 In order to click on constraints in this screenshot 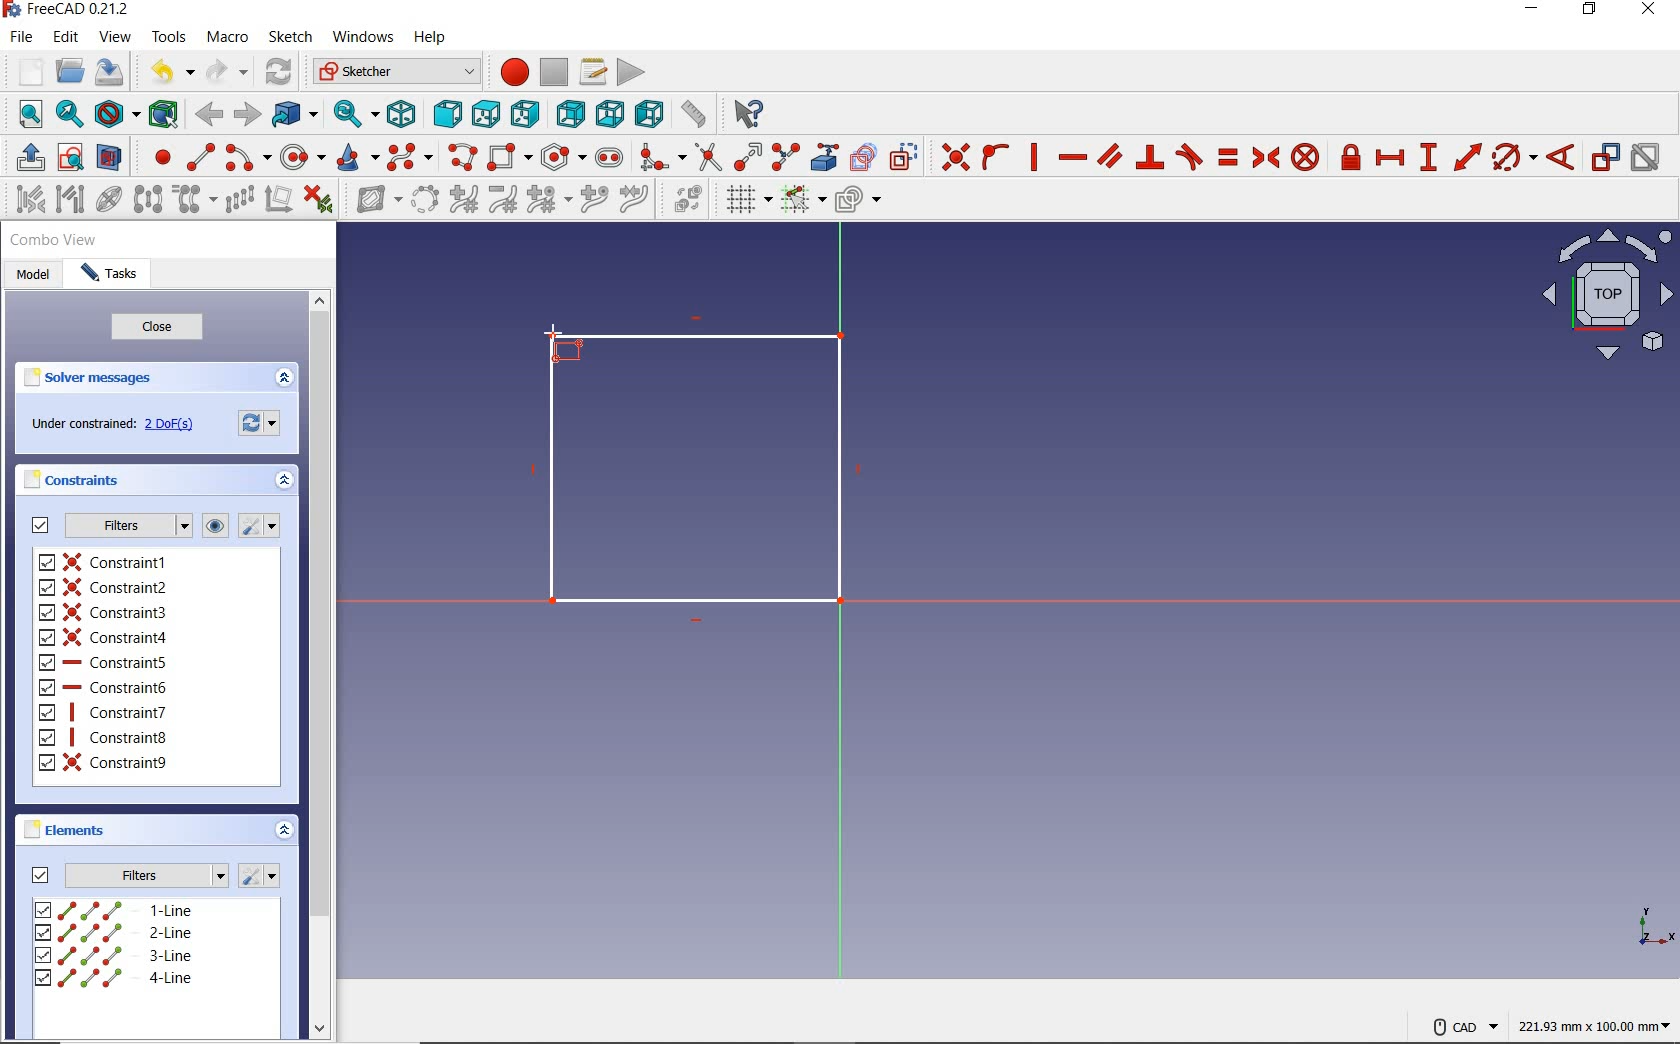, I will do `click(77, 483)`.